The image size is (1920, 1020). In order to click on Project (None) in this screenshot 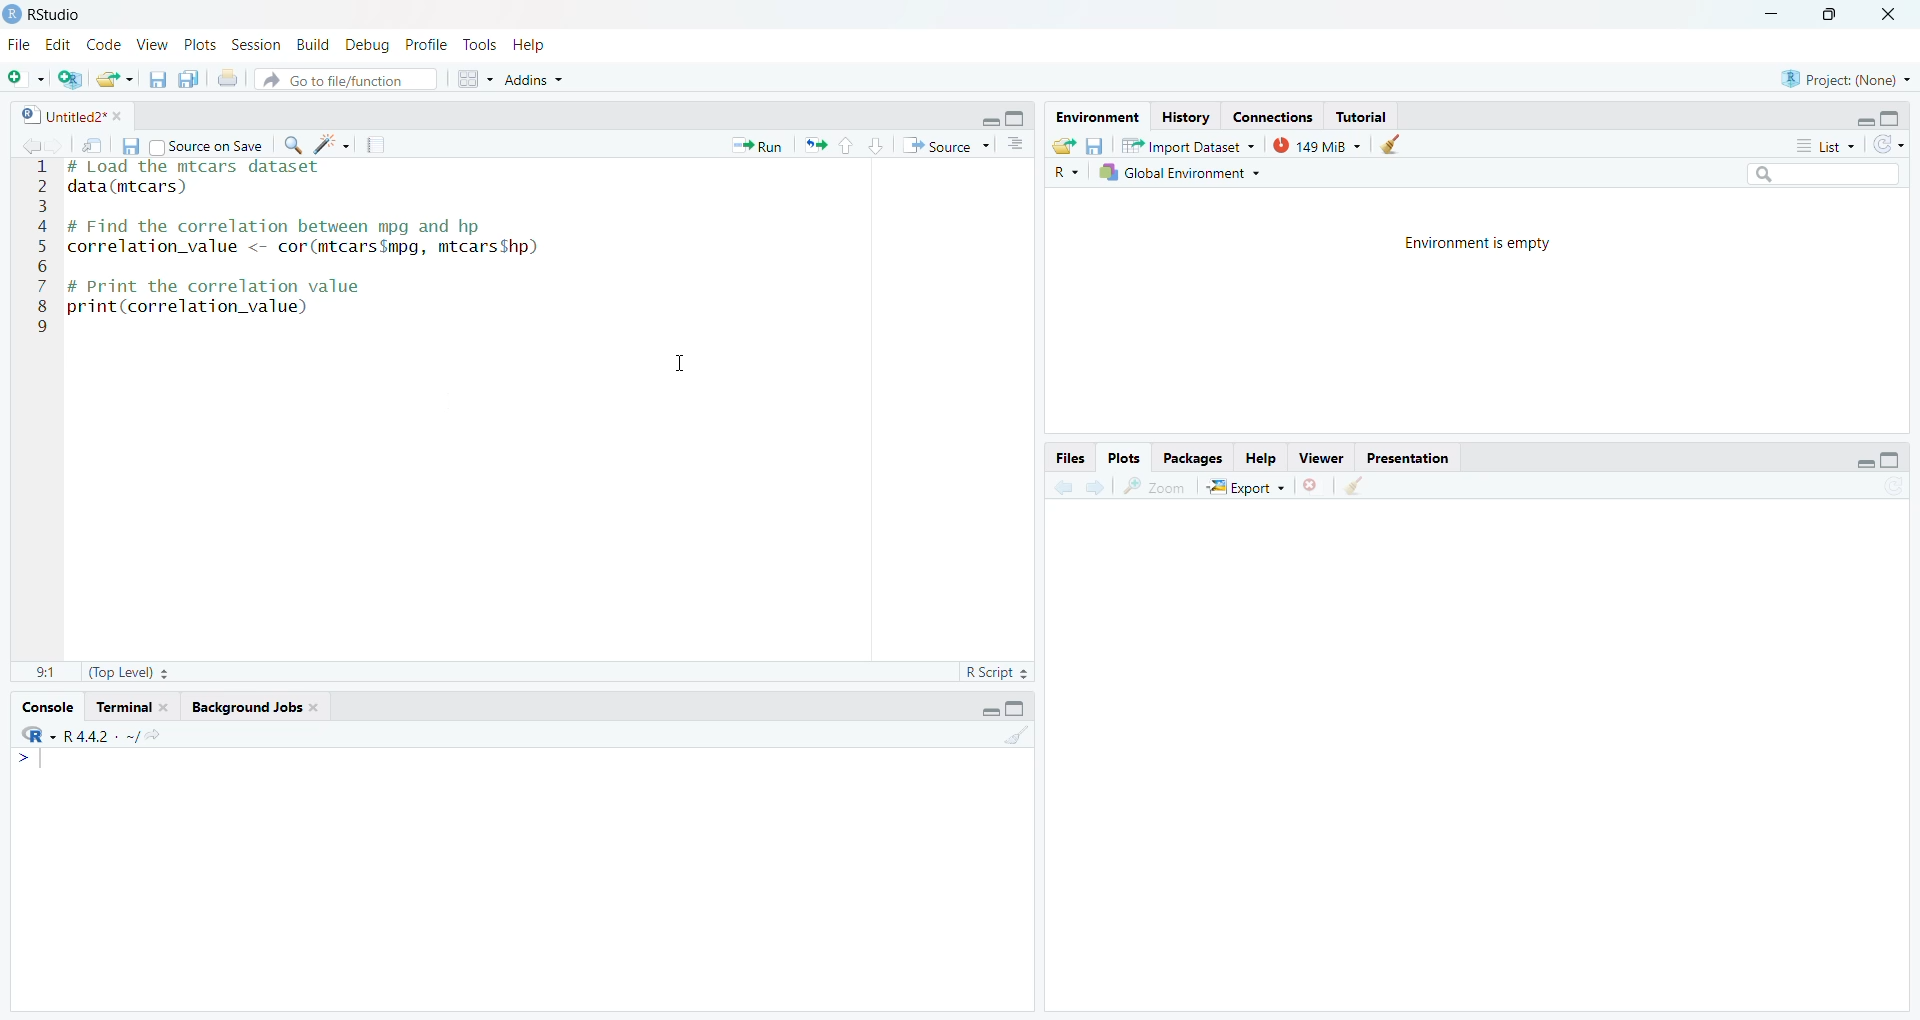, I will do `click(1846, 80)`.